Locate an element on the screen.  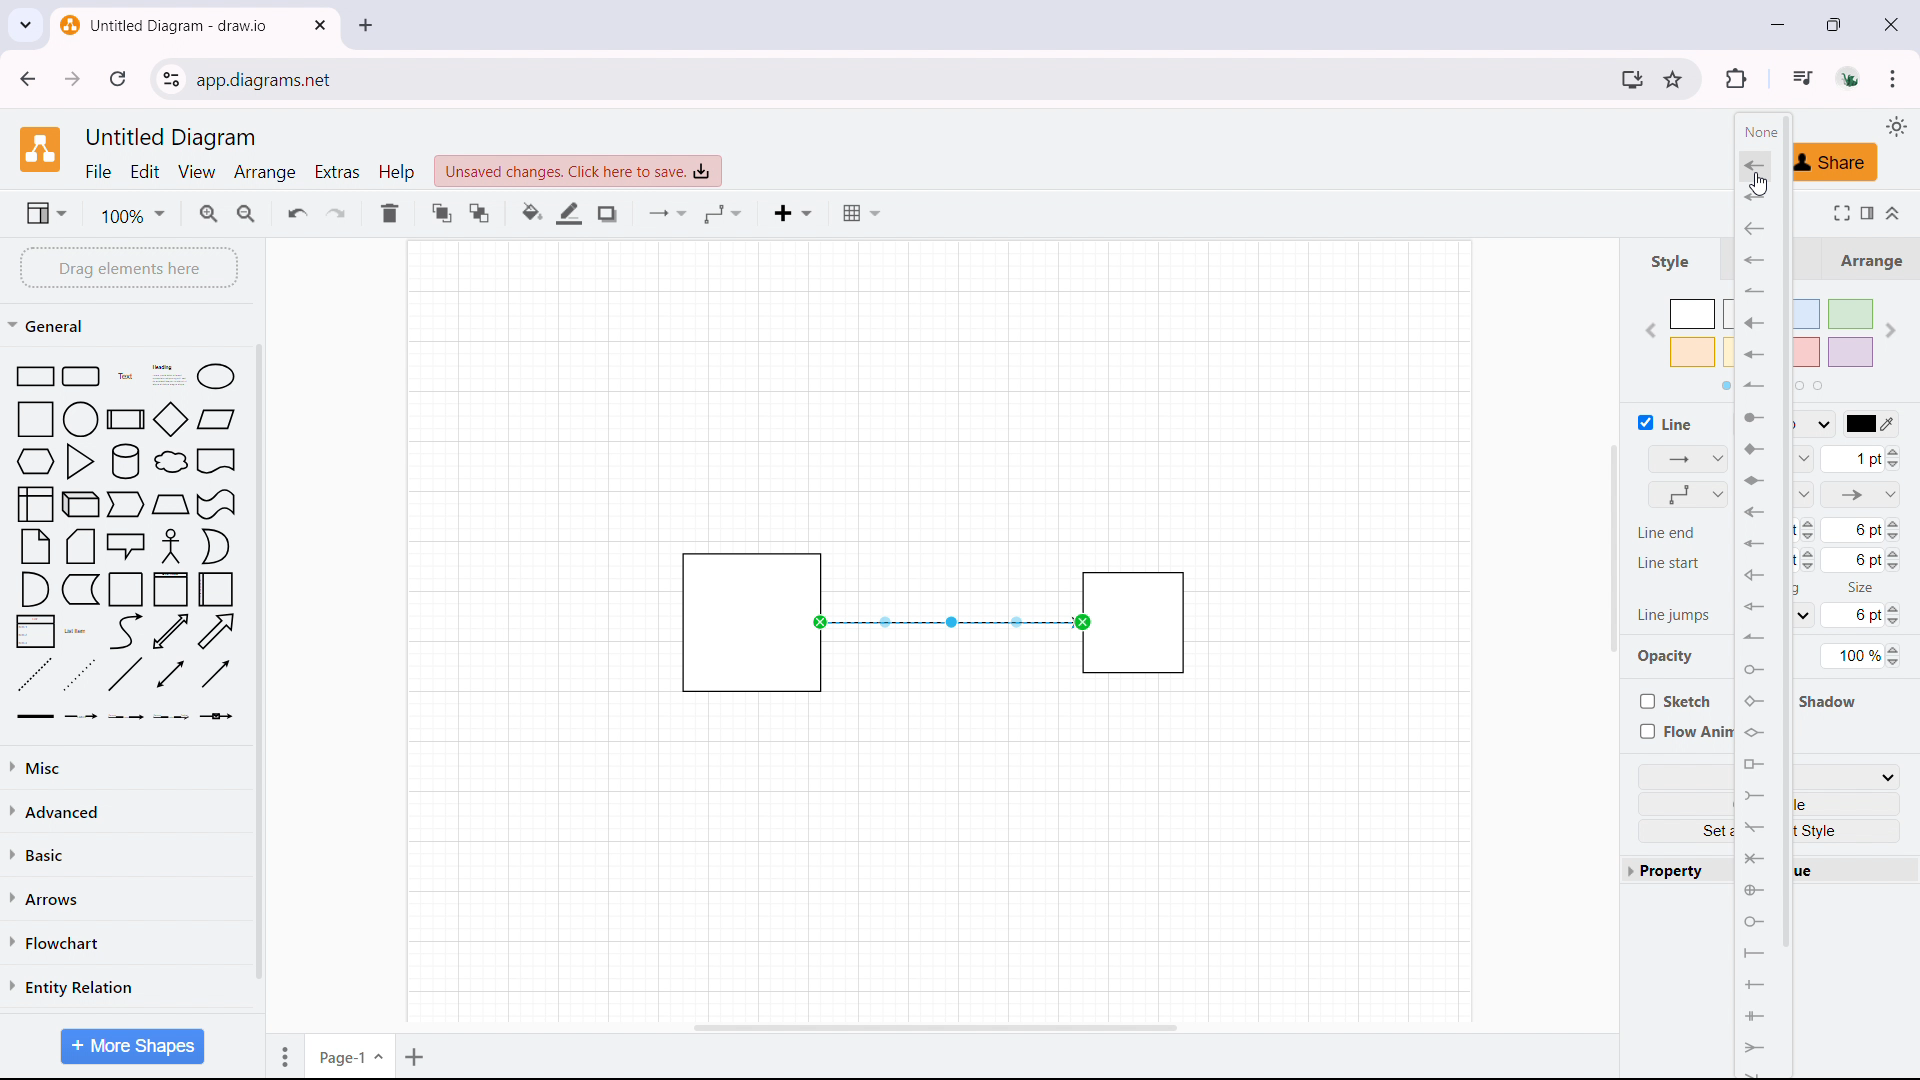
document title is located at coordinates (174, 138).